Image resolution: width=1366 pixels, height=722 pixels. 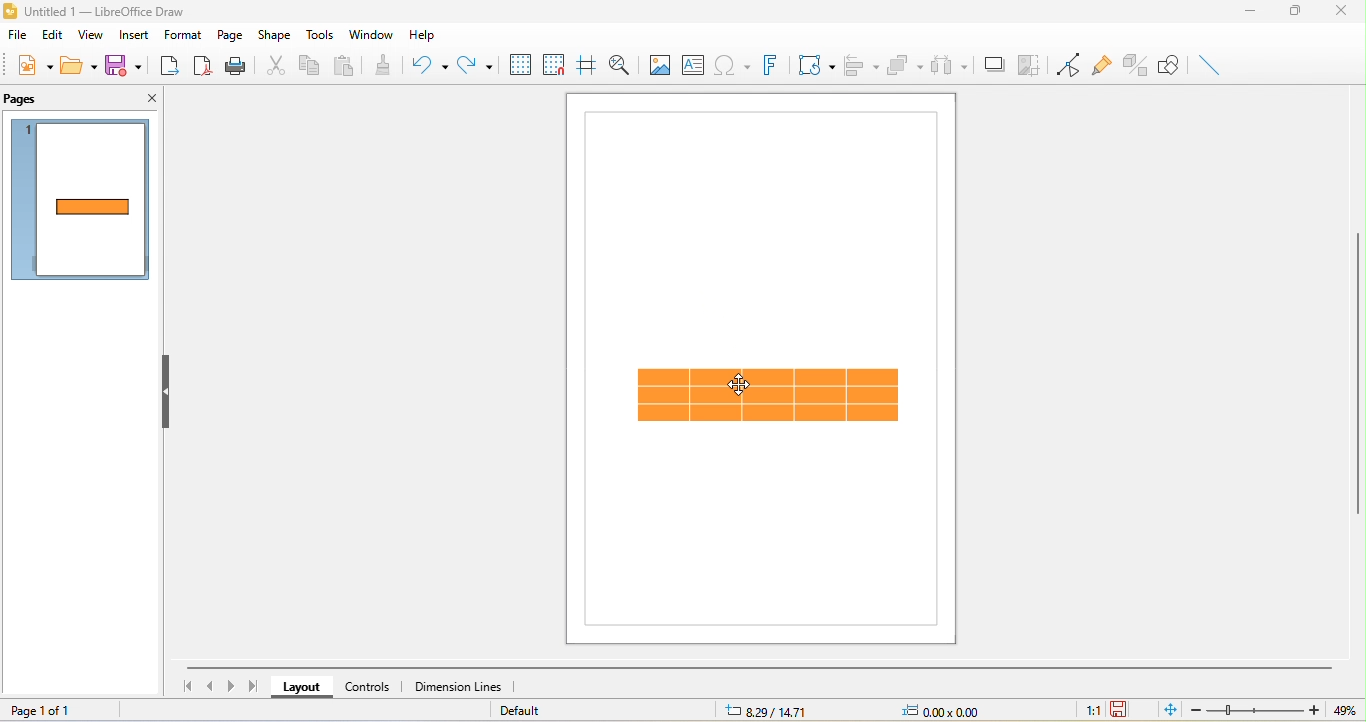 What do you see at coordinates (82, 202) in the screenshot?
I see `page1` at bounding box center [82, 202].